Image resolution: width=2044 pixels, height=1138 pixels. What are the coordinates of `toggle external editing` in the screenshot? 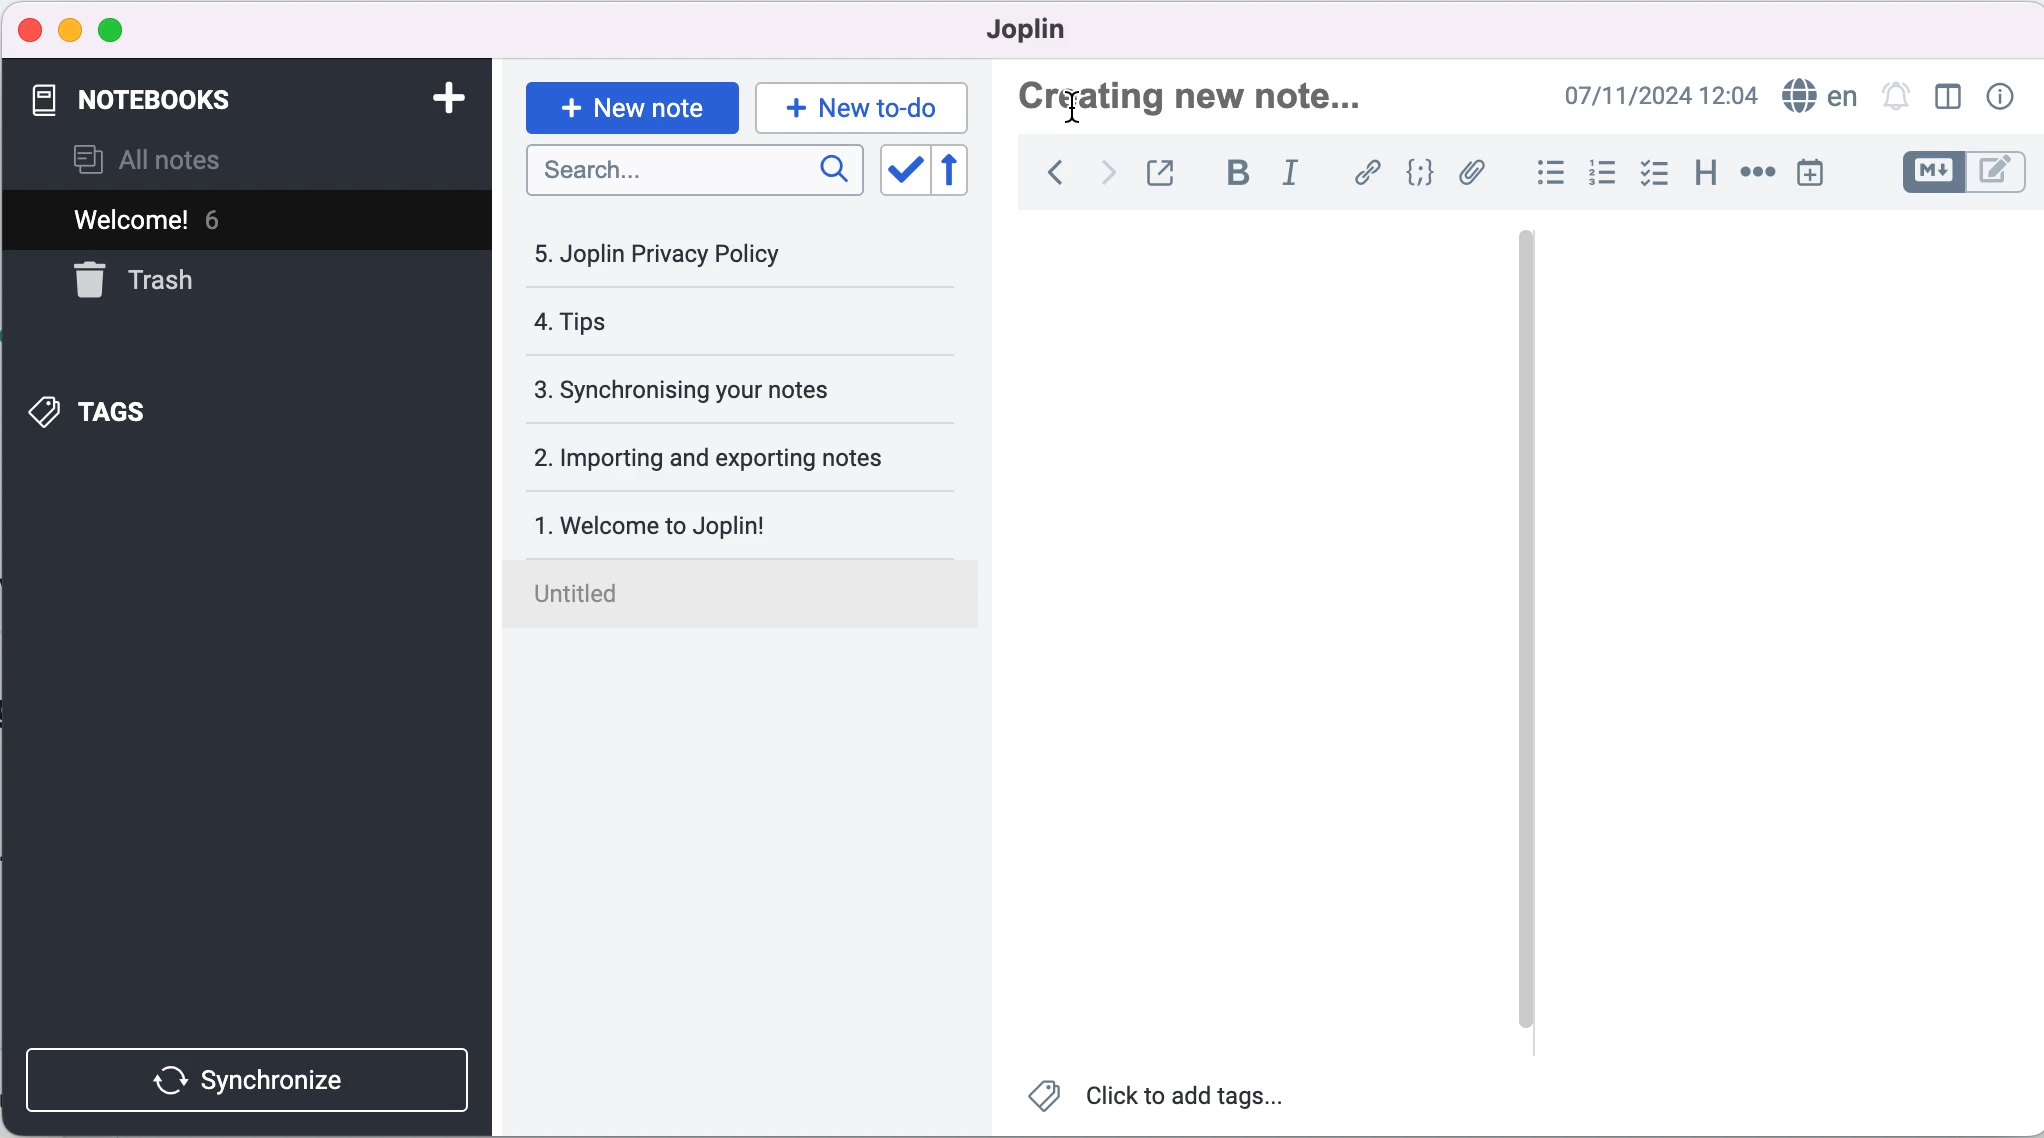 It's located at (1170, 171).